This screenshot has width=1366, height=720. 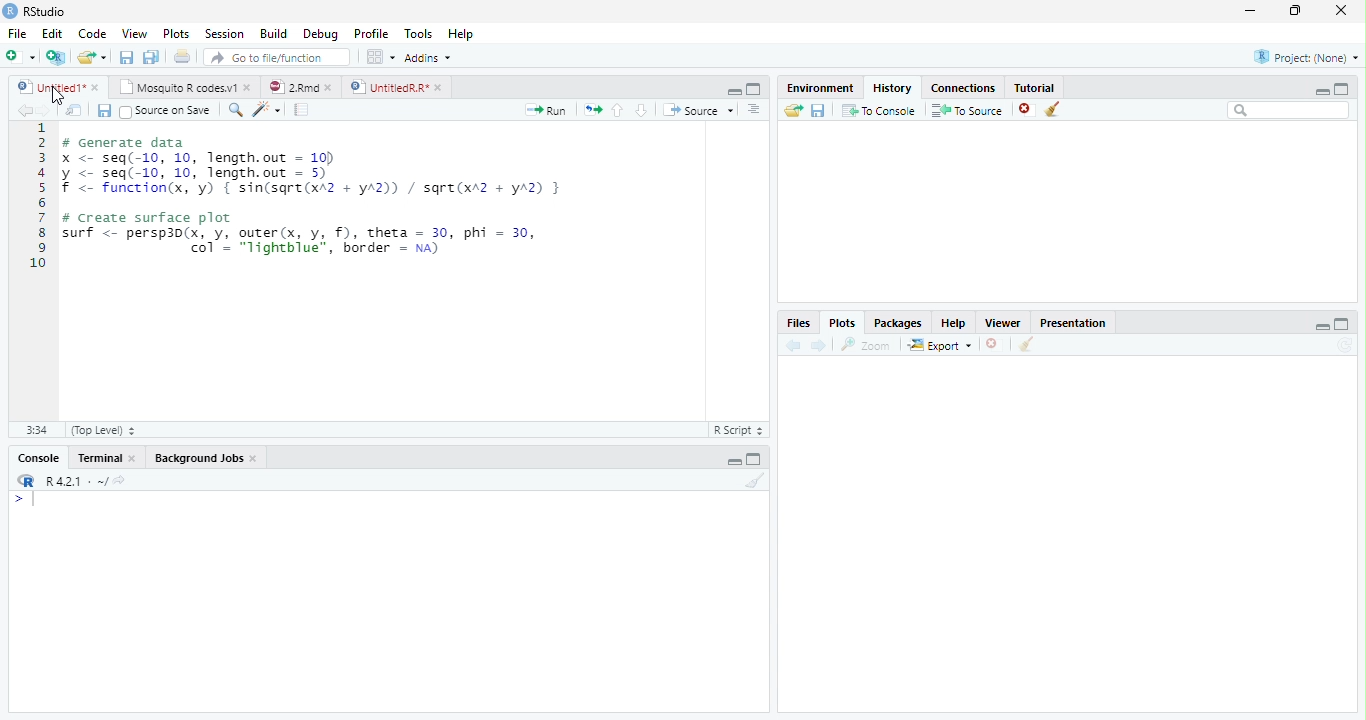 I want to click on maximize, so click(x=1342, y=89).